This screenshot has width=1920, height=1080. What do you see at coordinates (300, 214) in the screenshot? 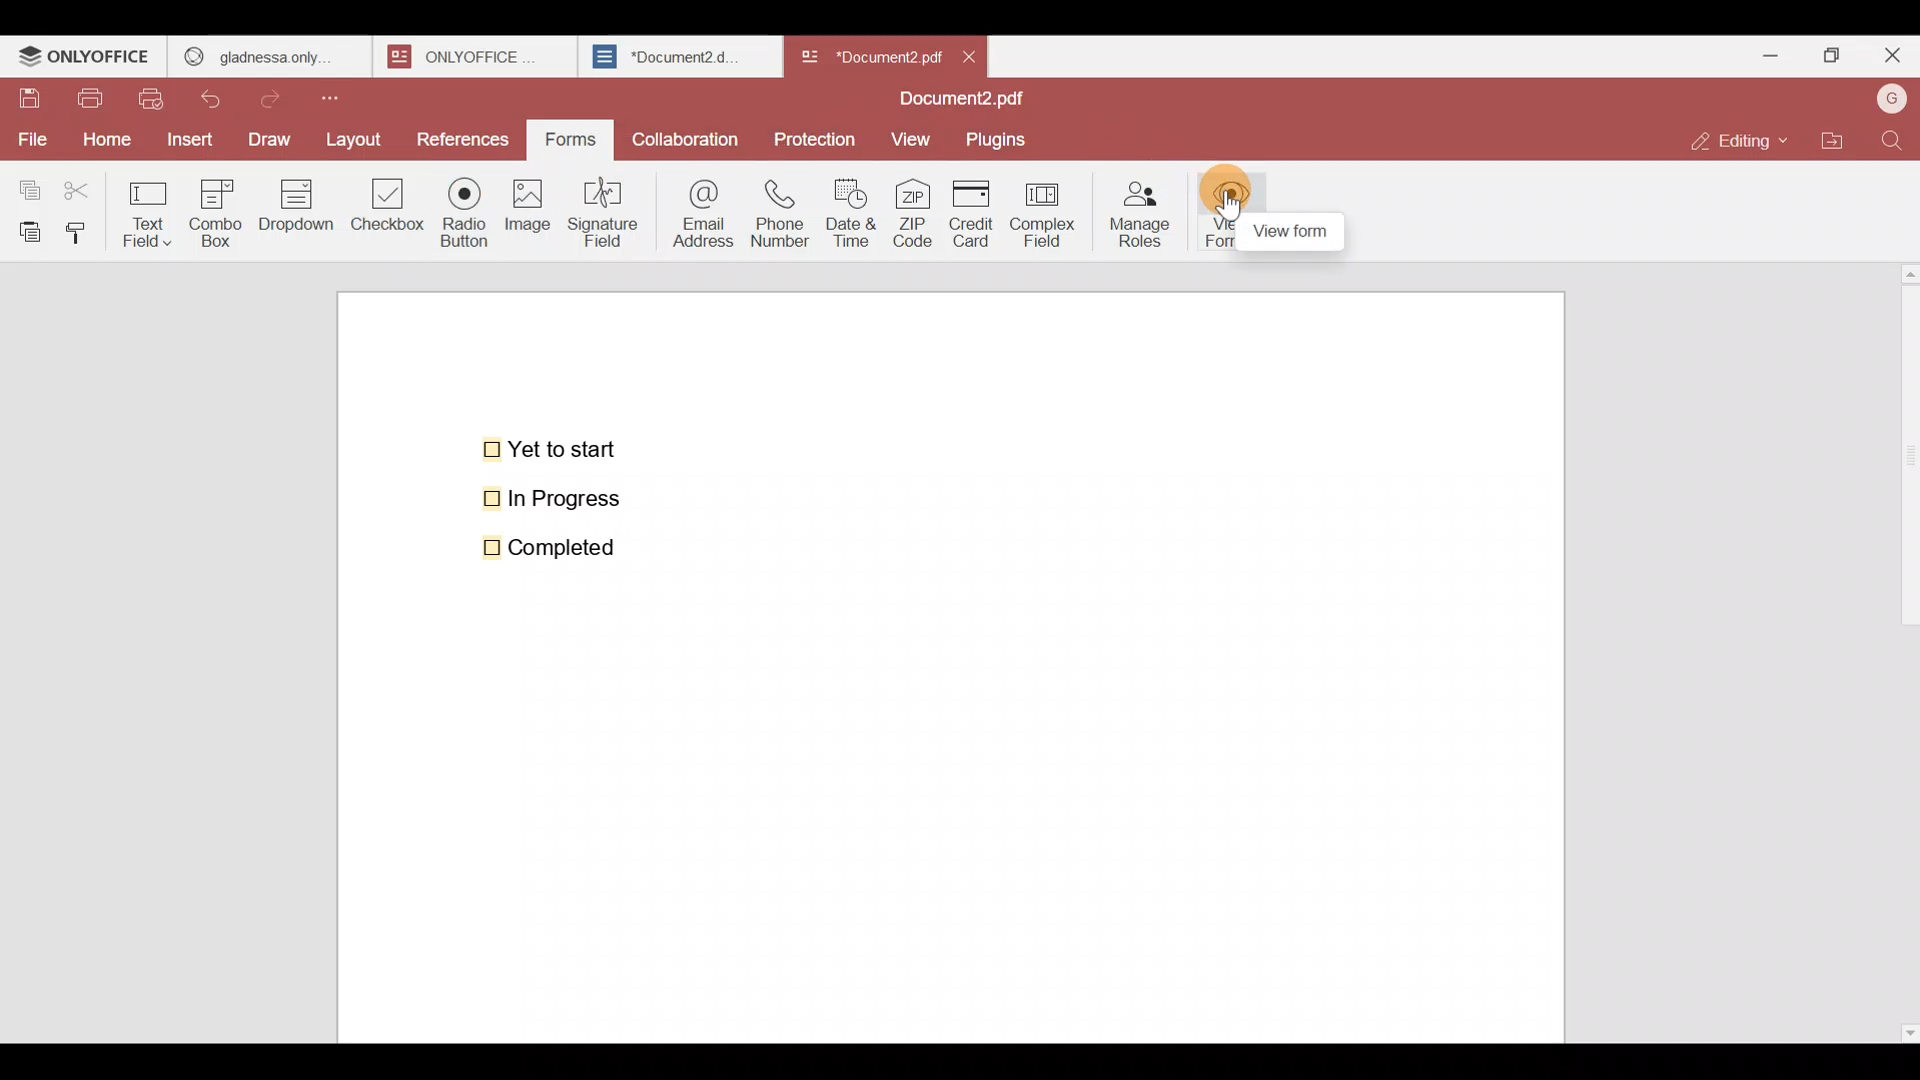
I see `Dropdown` at bounding box center [300, 214].